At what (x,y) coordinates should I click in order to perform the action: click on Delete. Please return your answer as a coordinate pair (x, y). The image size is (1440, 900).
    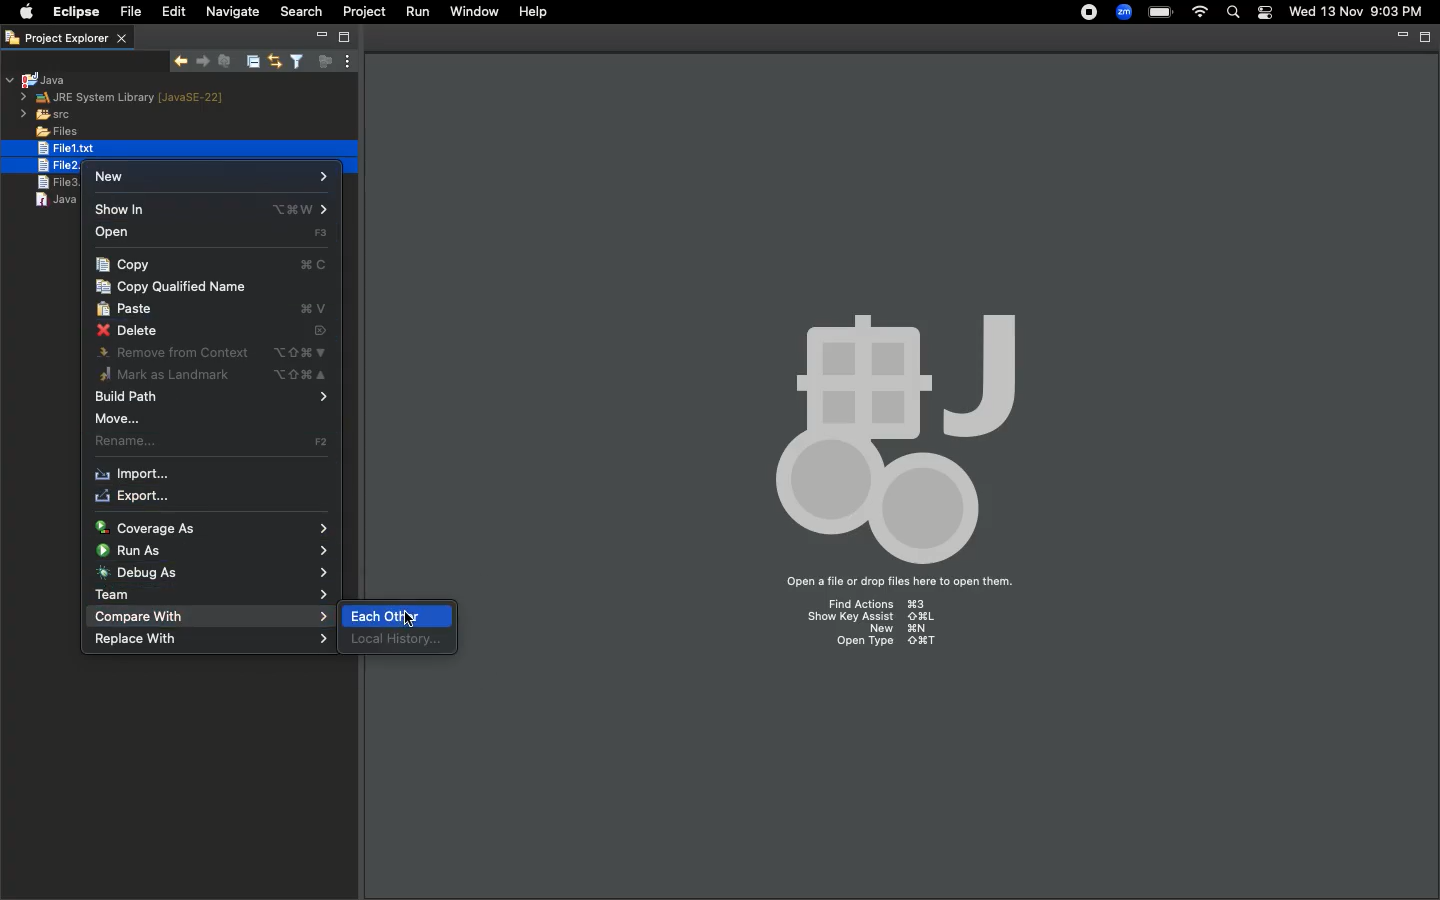
    Looking at the image, I should click on (215, 330).